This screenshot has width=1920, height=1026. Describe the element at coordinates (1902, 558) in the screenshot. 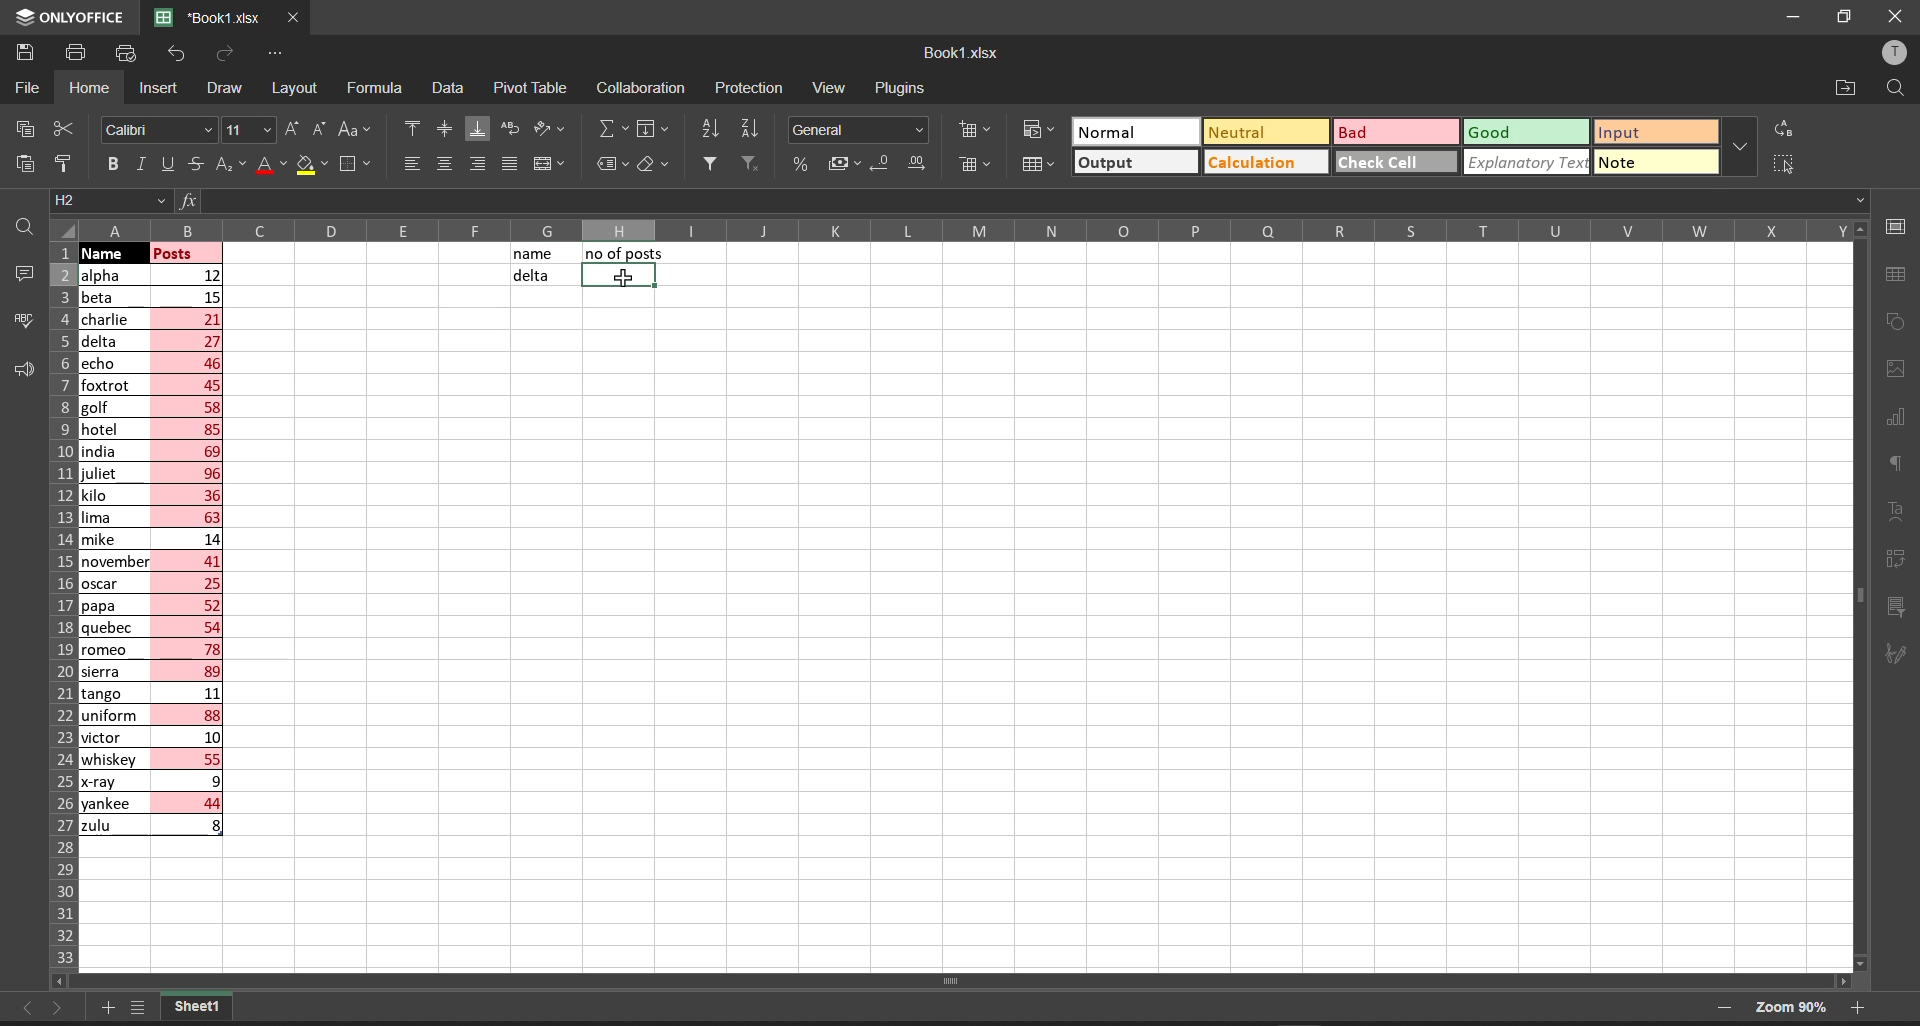

I see `pivot table settings` at that location.